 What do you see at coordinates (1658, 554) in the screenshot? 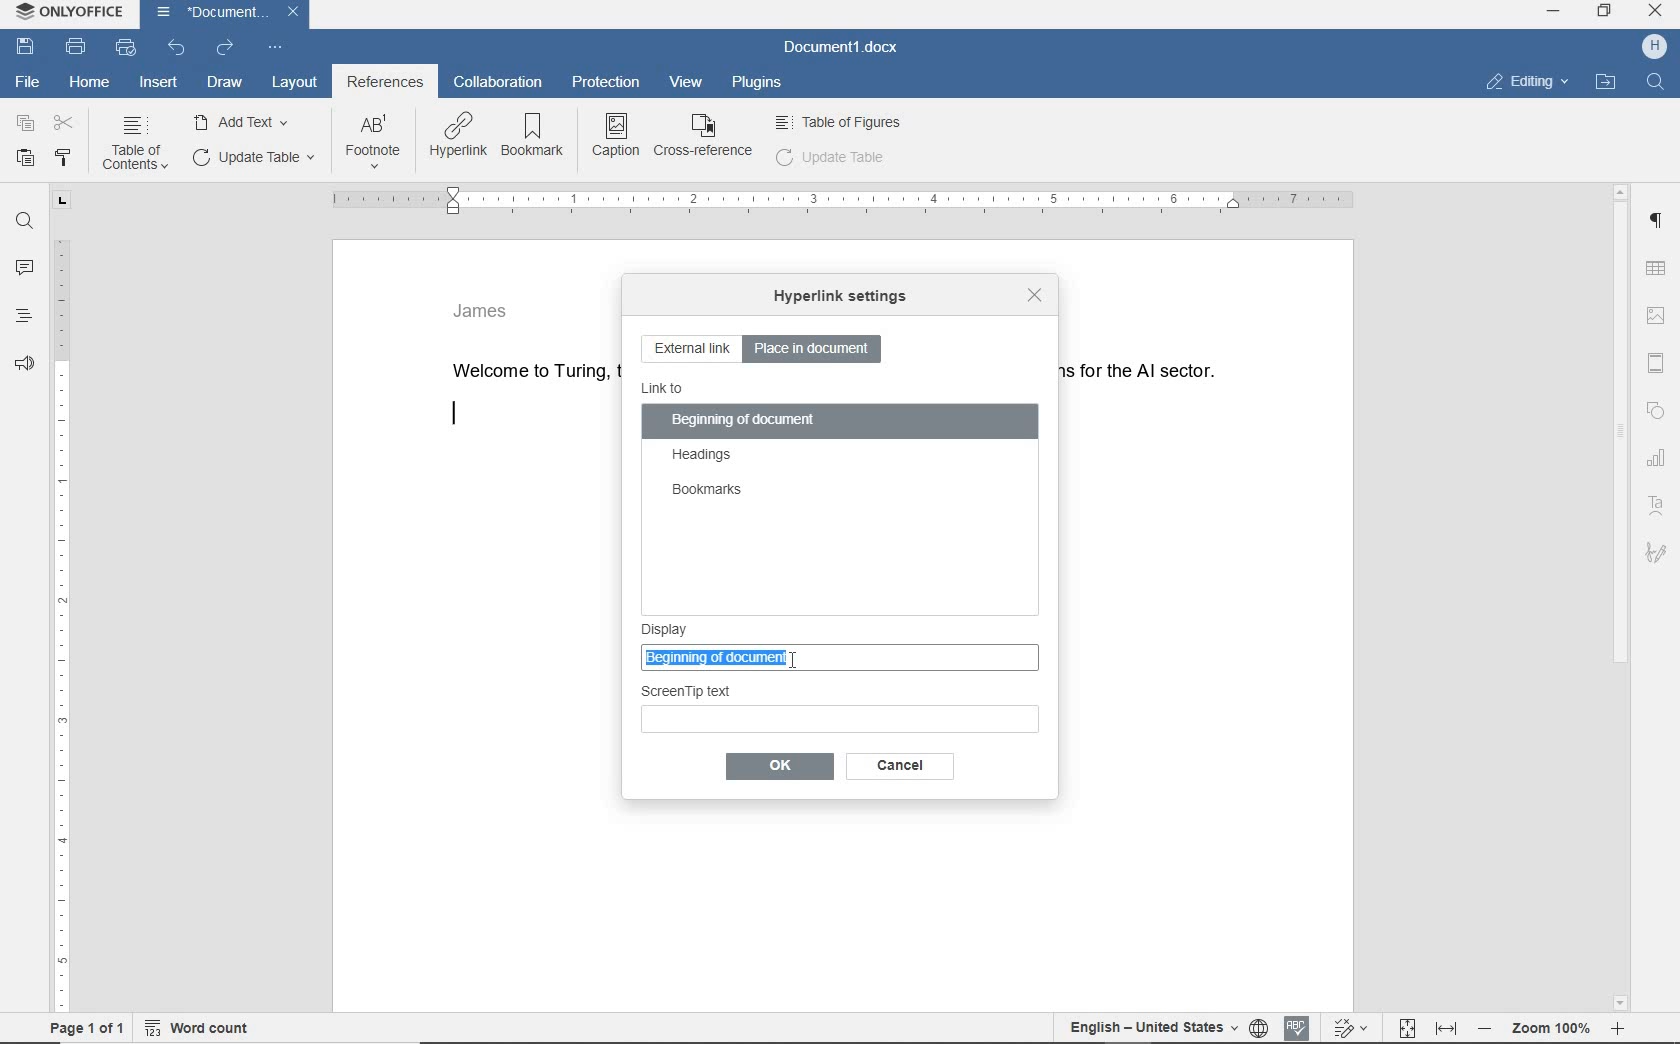
I see `Signature` at bounding box center [1658, 554].